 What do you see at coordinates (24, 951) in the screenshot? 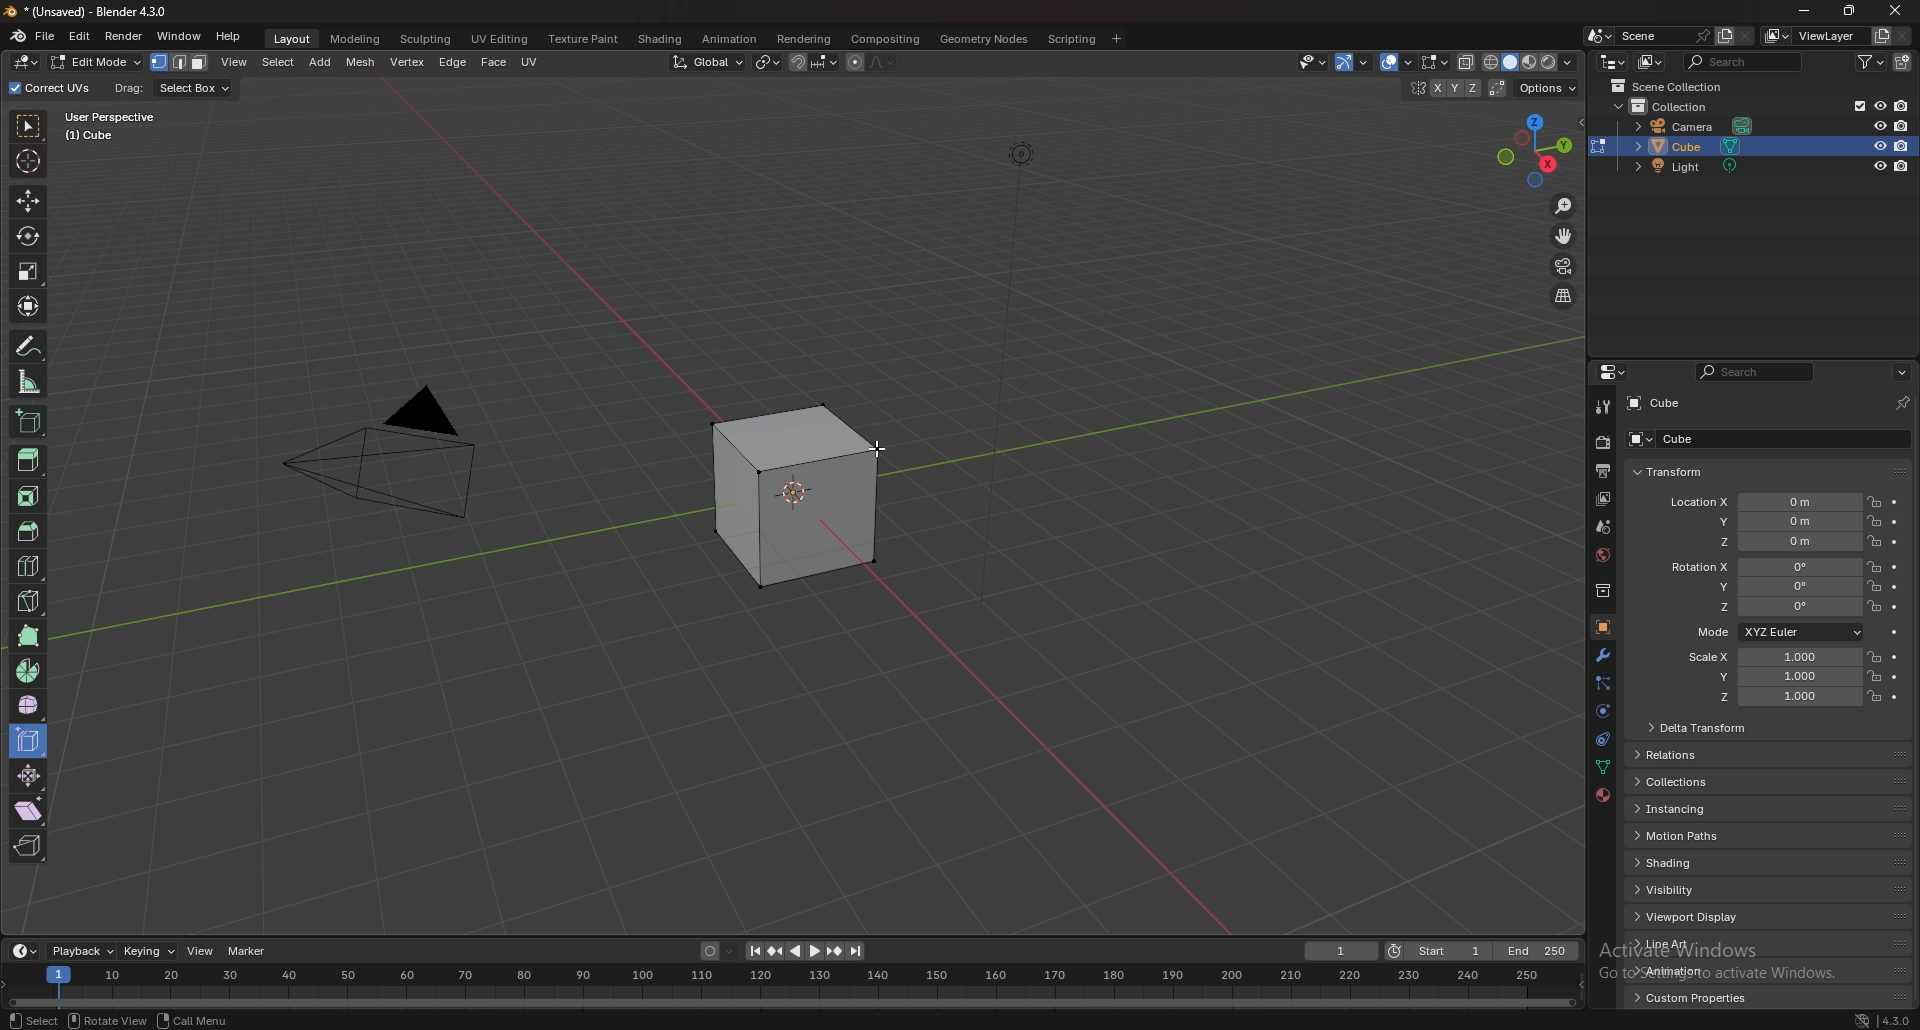
I see `editor type` at bounding box center [24, 951].